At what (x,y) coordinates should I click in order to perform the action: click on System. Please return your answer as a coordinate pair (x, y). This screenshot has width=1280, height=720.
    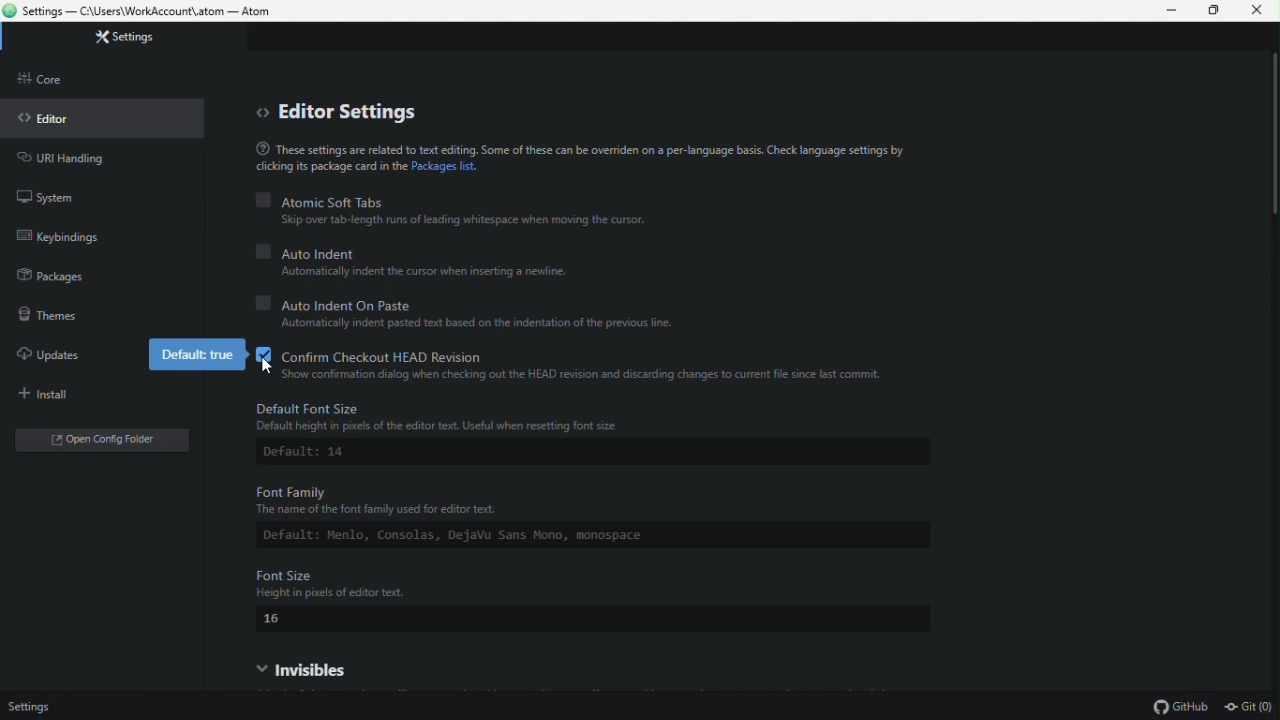
    Looking at the image, I should click on (59, 199).